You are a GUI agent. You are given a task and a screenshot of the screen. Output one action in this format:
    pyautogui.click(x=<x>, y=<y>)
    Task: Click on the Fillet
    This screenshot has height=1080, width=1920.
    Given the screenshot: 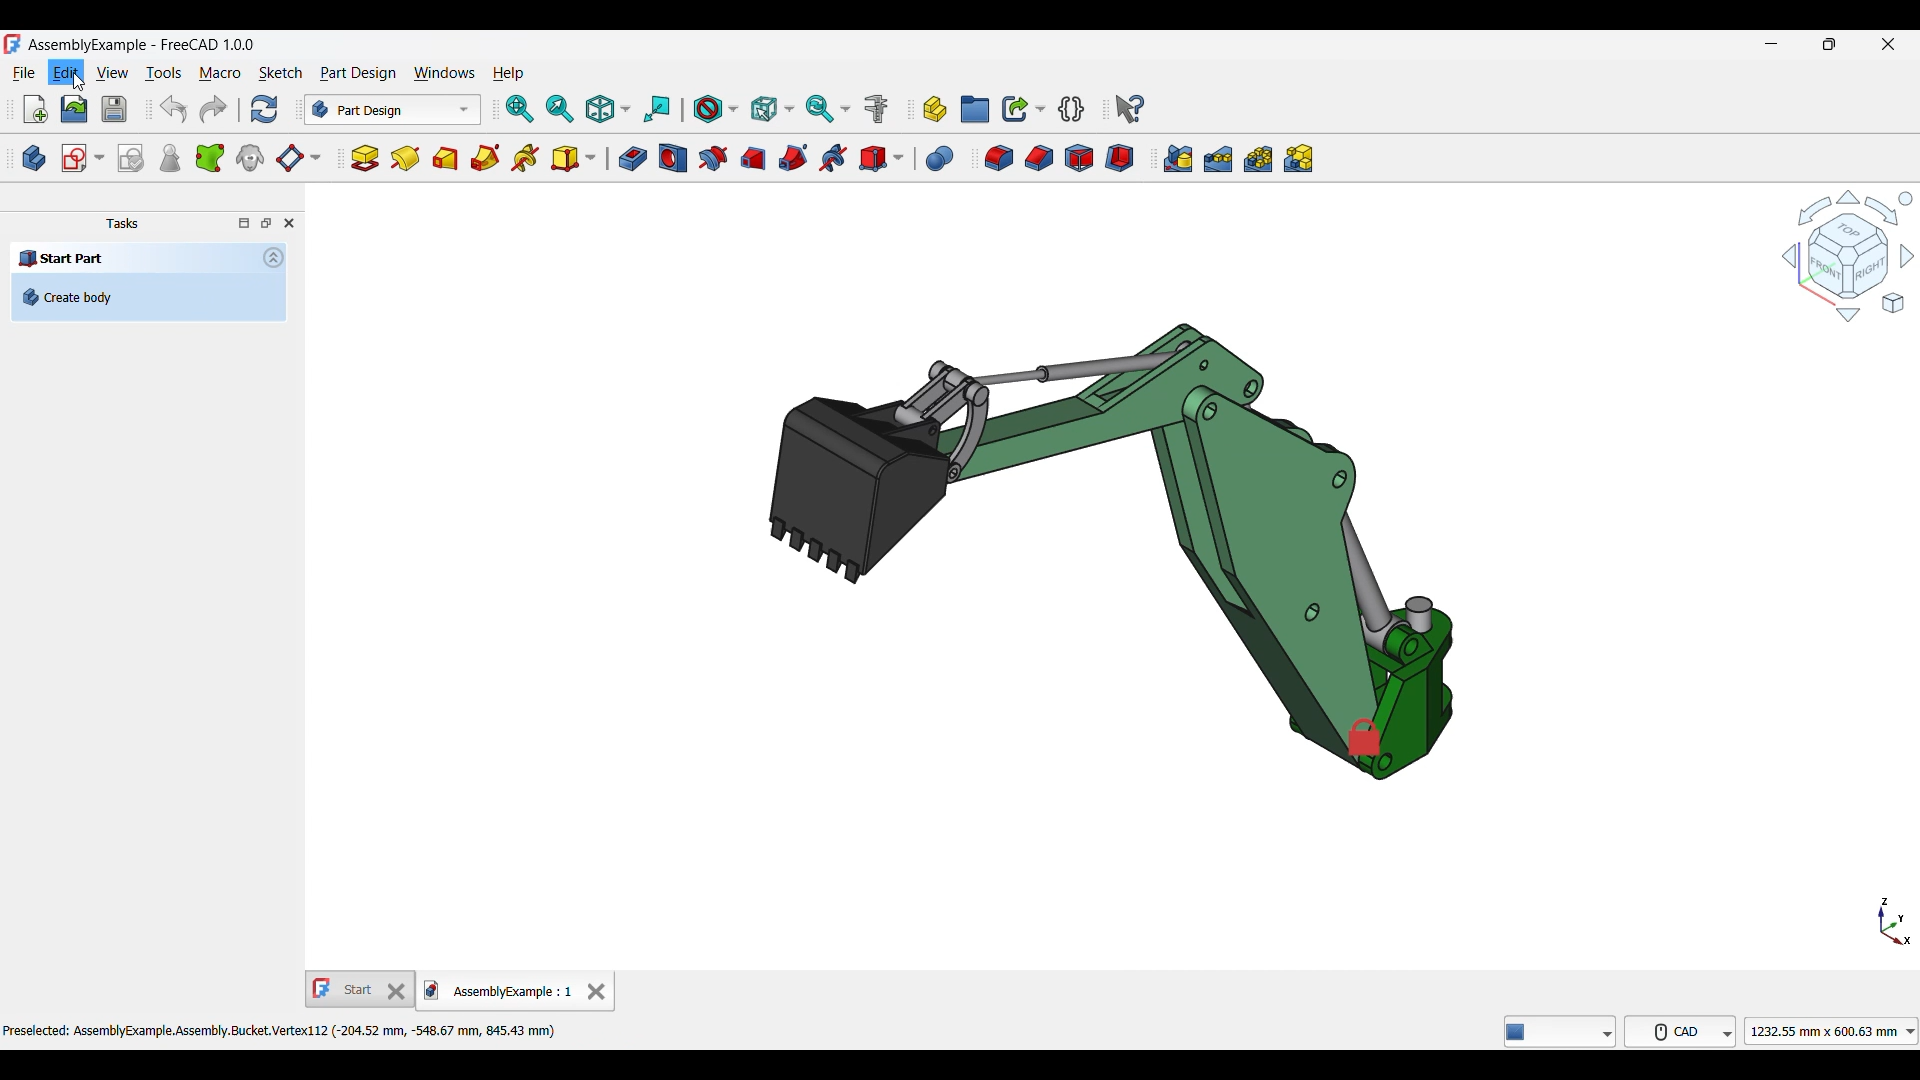 What is the action you would take?
    pyautogui.click(x=999, y=159)
    